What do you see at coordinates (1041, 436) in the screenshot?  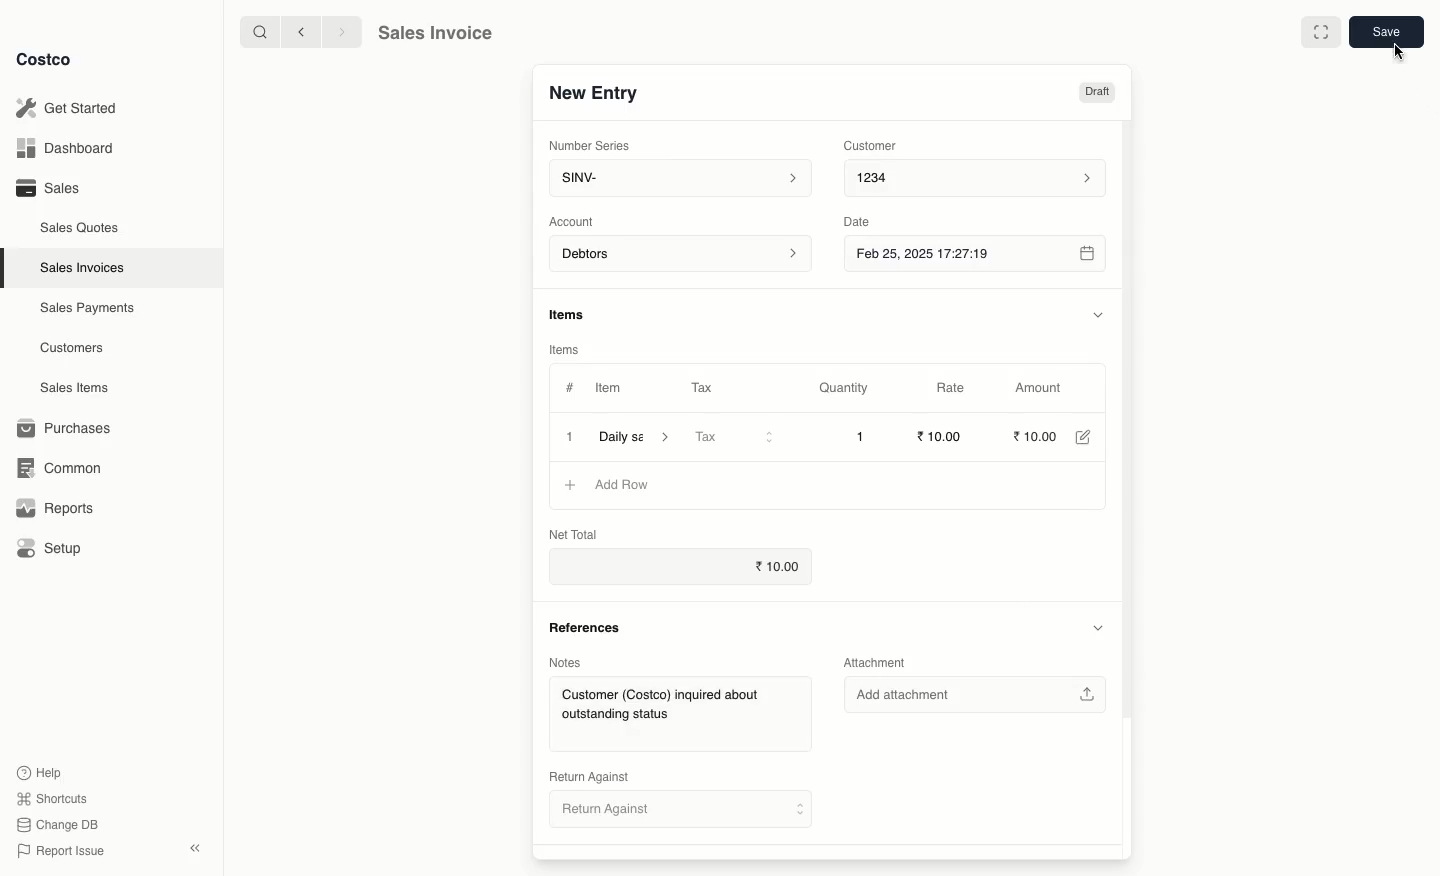 I see `10.00` at bounding box center [1041, 436].